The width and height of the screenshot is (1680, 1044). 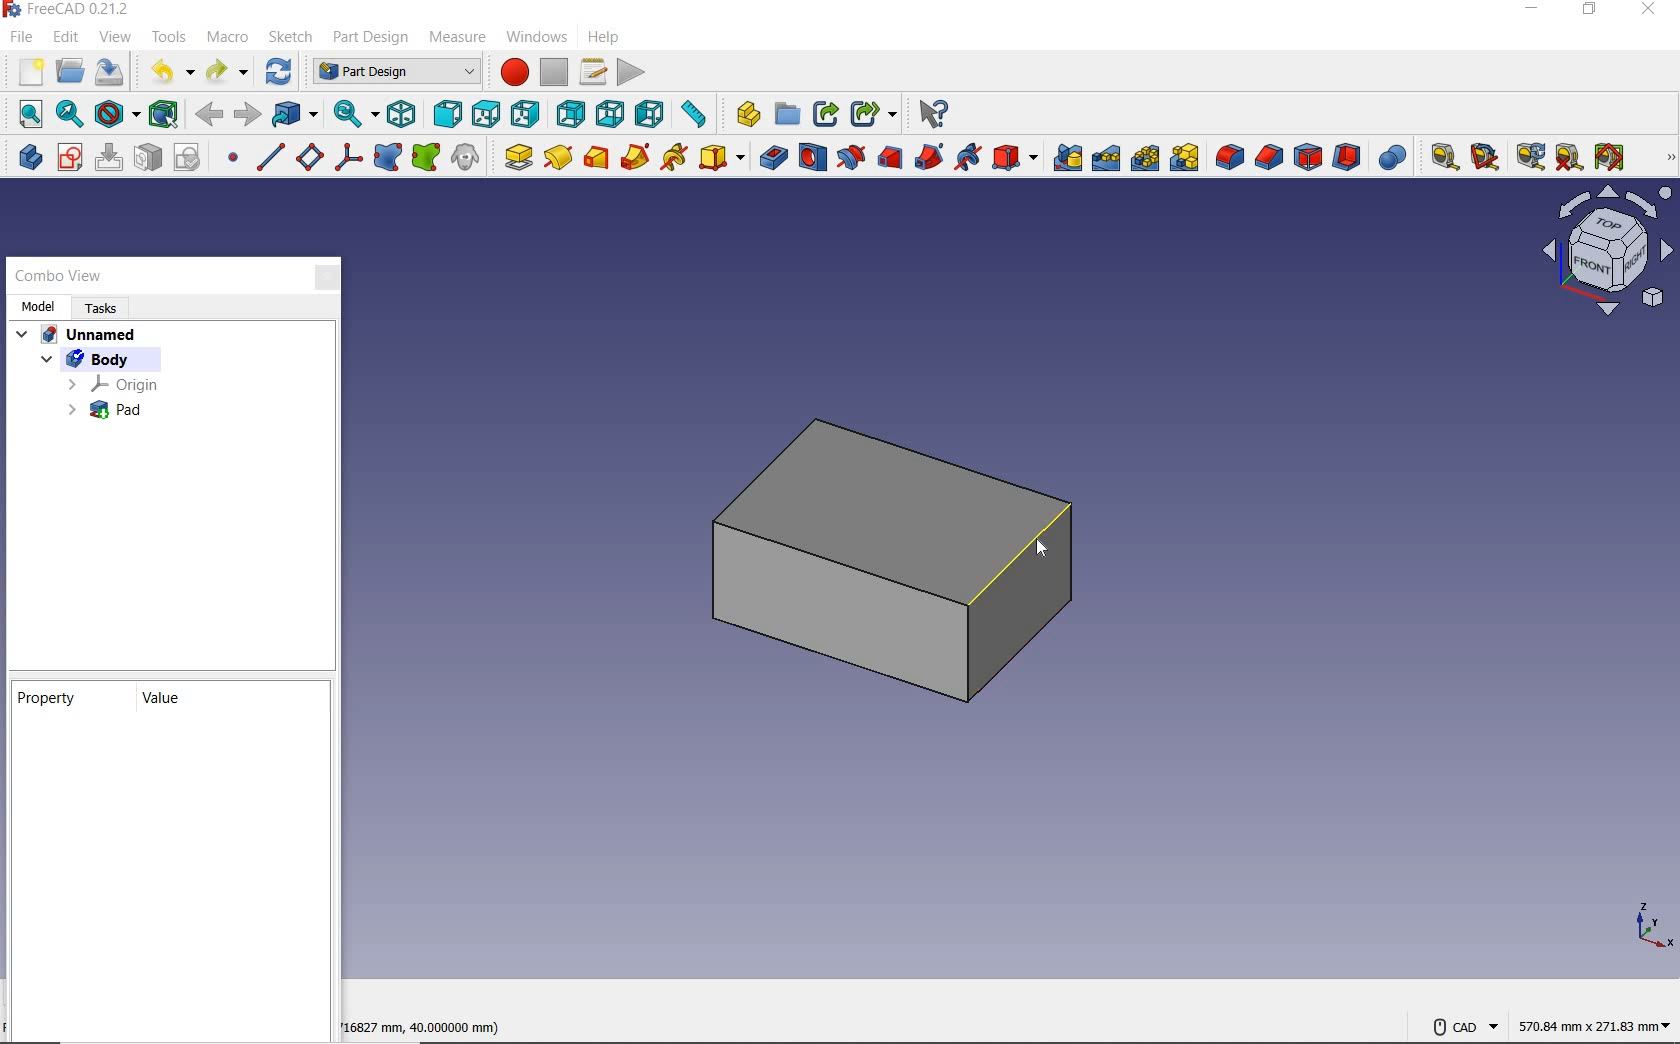 I want to click on macro recording, so click(x=509, y=73).